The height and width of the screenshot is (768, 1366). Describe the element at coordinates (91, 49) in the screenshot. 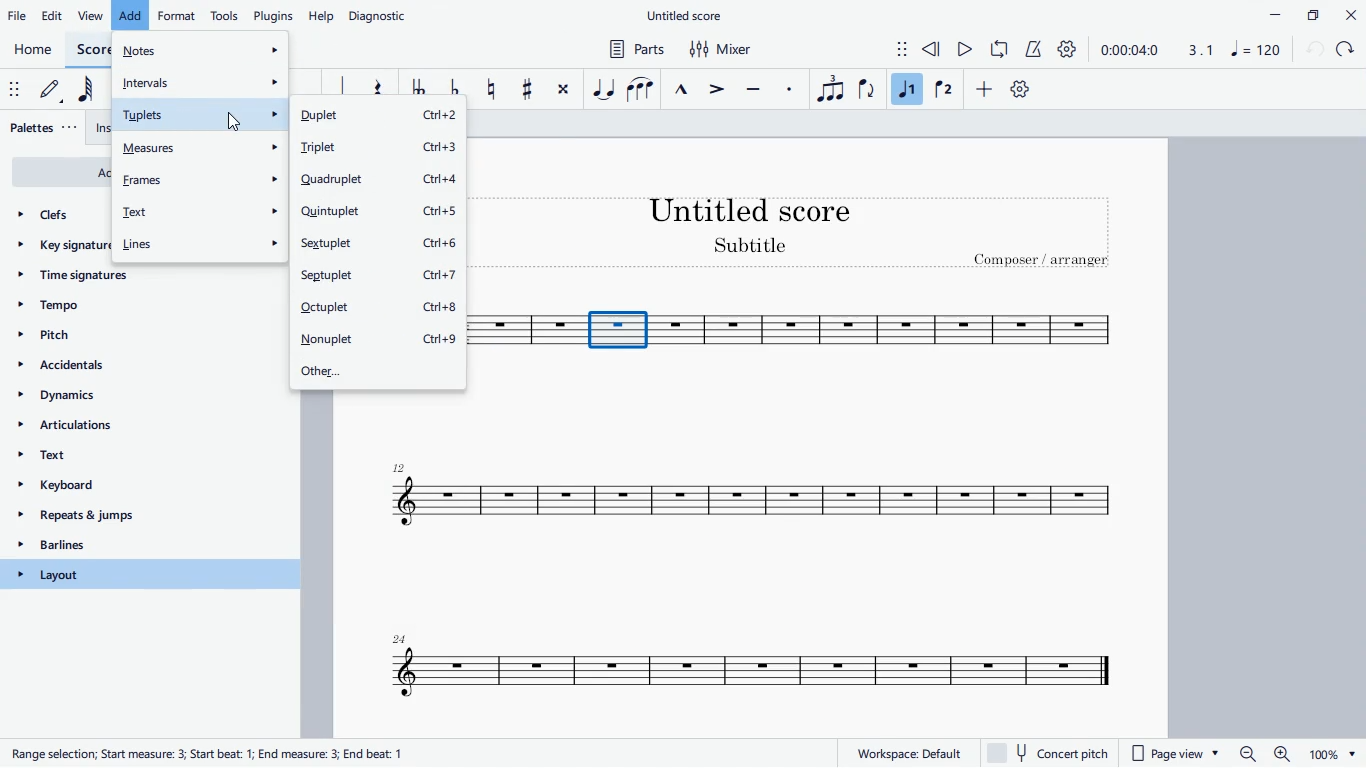

I see `score` at that location.